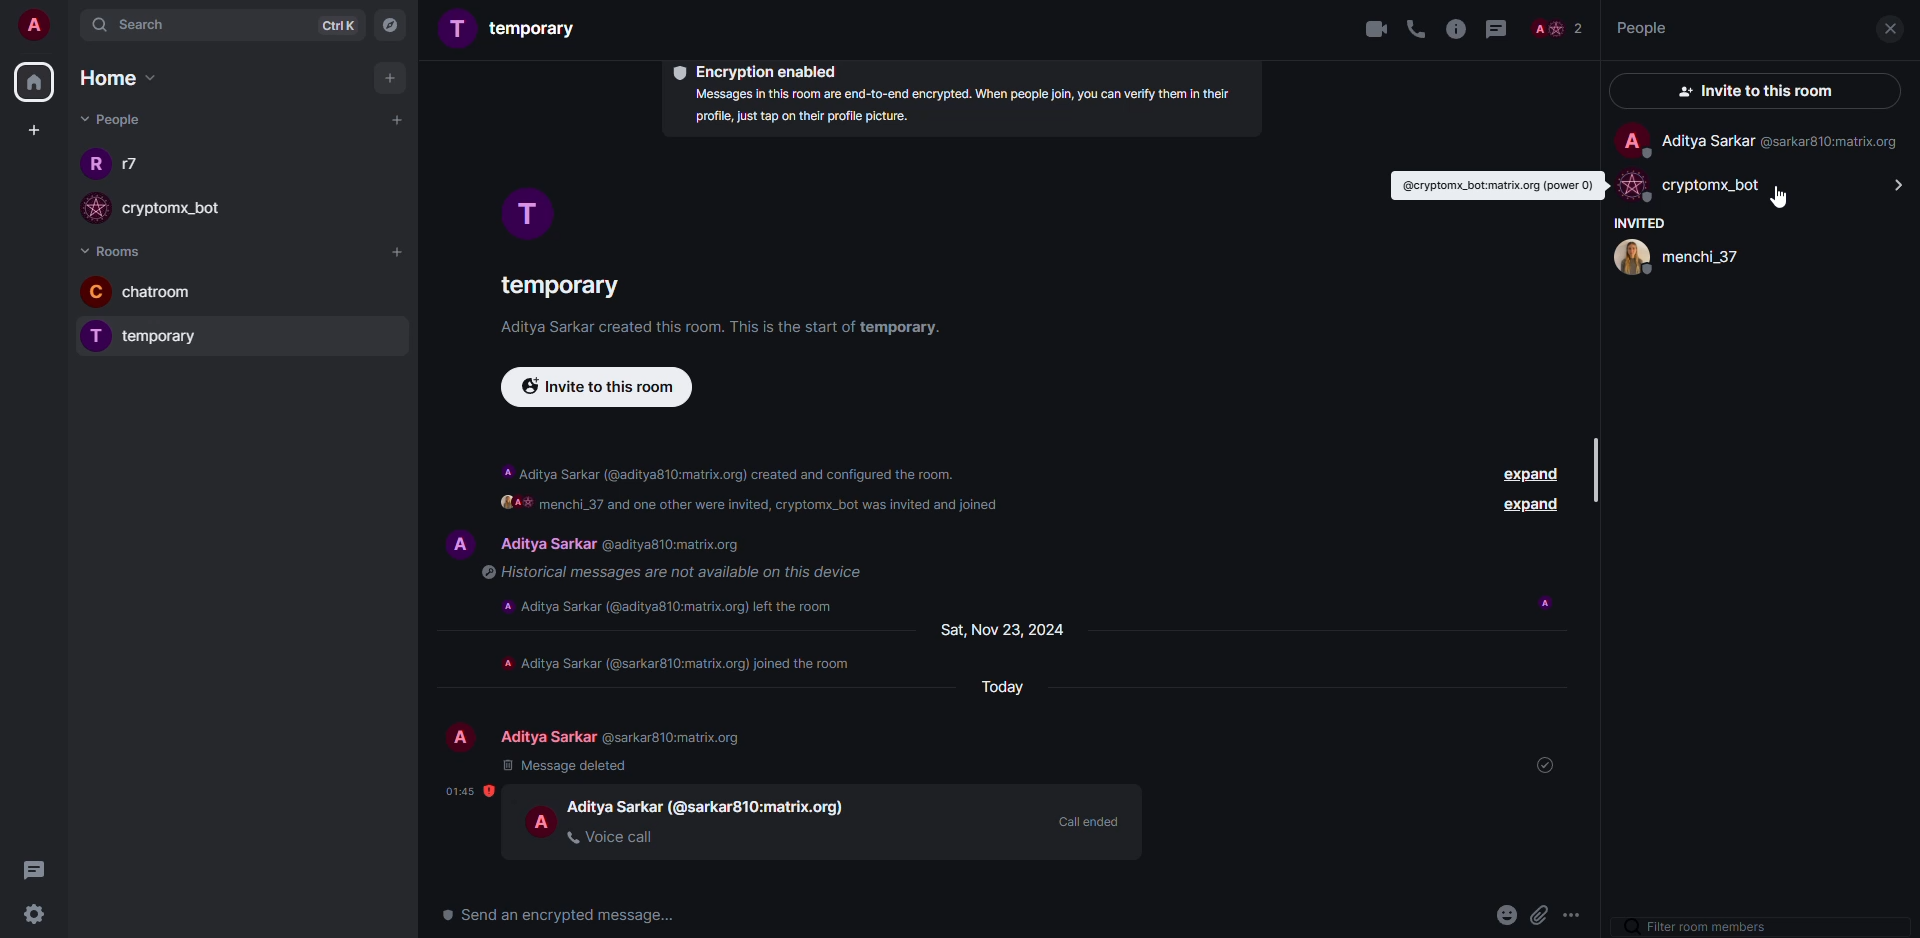  What do you see at coordinates (1889, 28) in the screenshot?
I see `close` at bounding box center [1889, 28].